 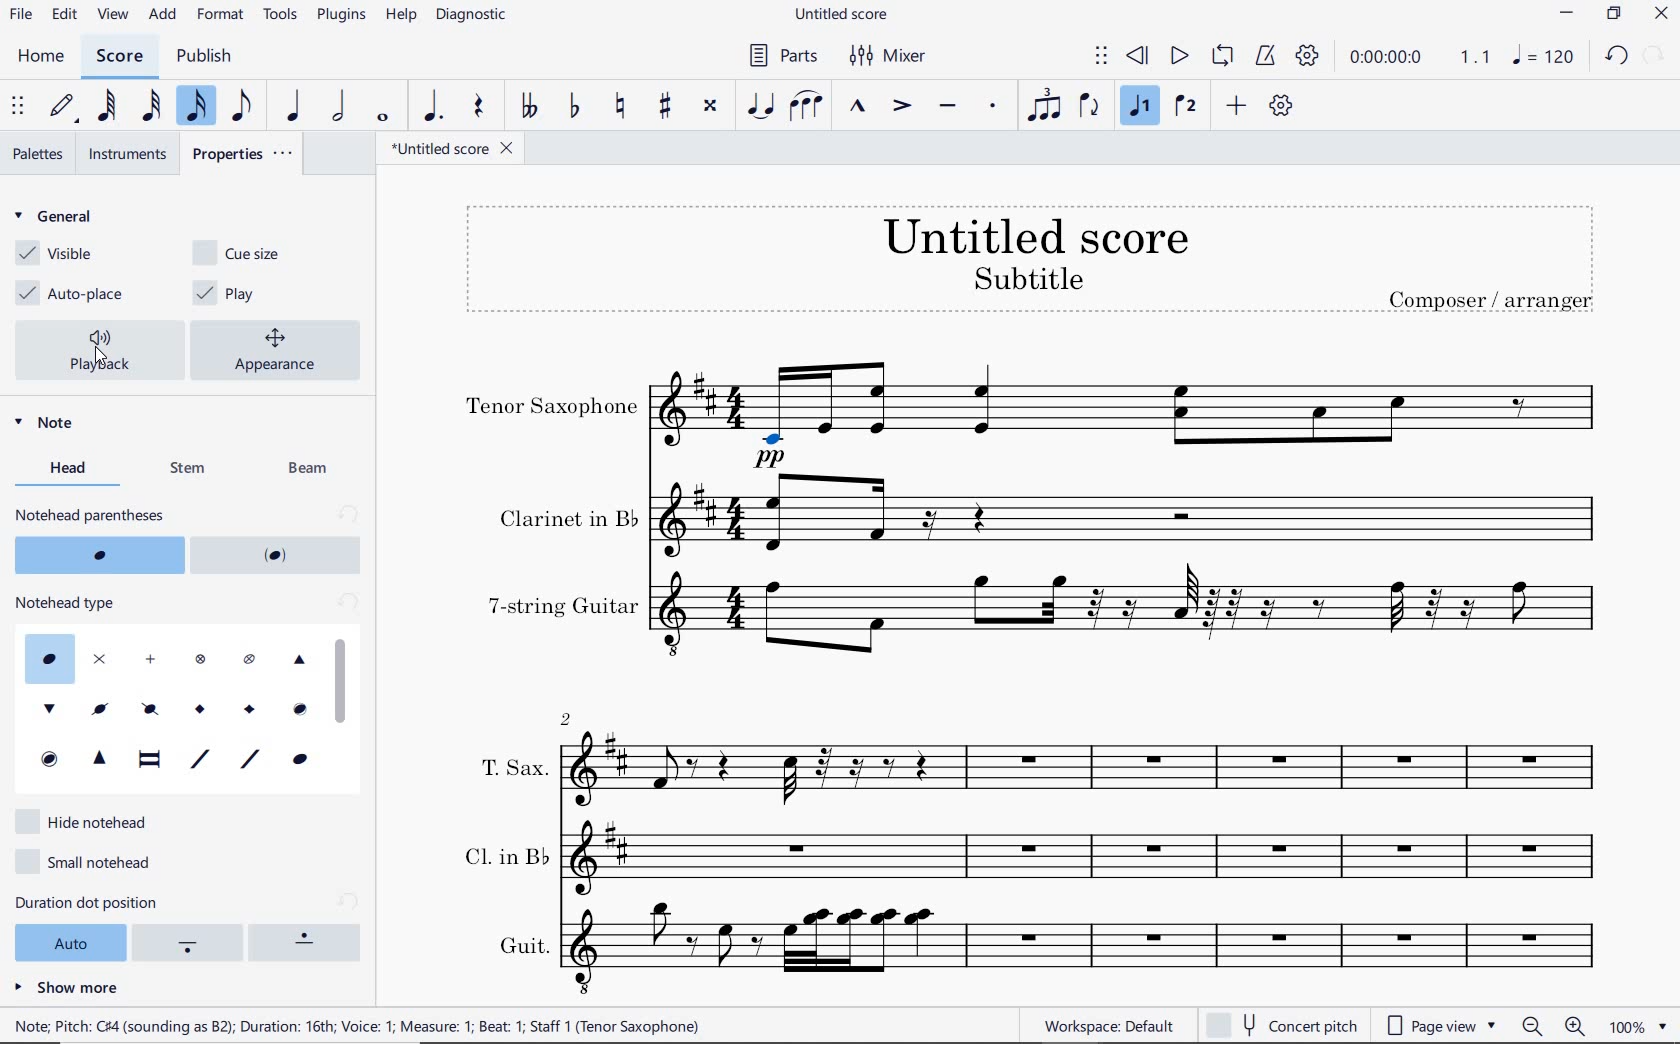 I want to click on reset, so click(x=350, y=901).